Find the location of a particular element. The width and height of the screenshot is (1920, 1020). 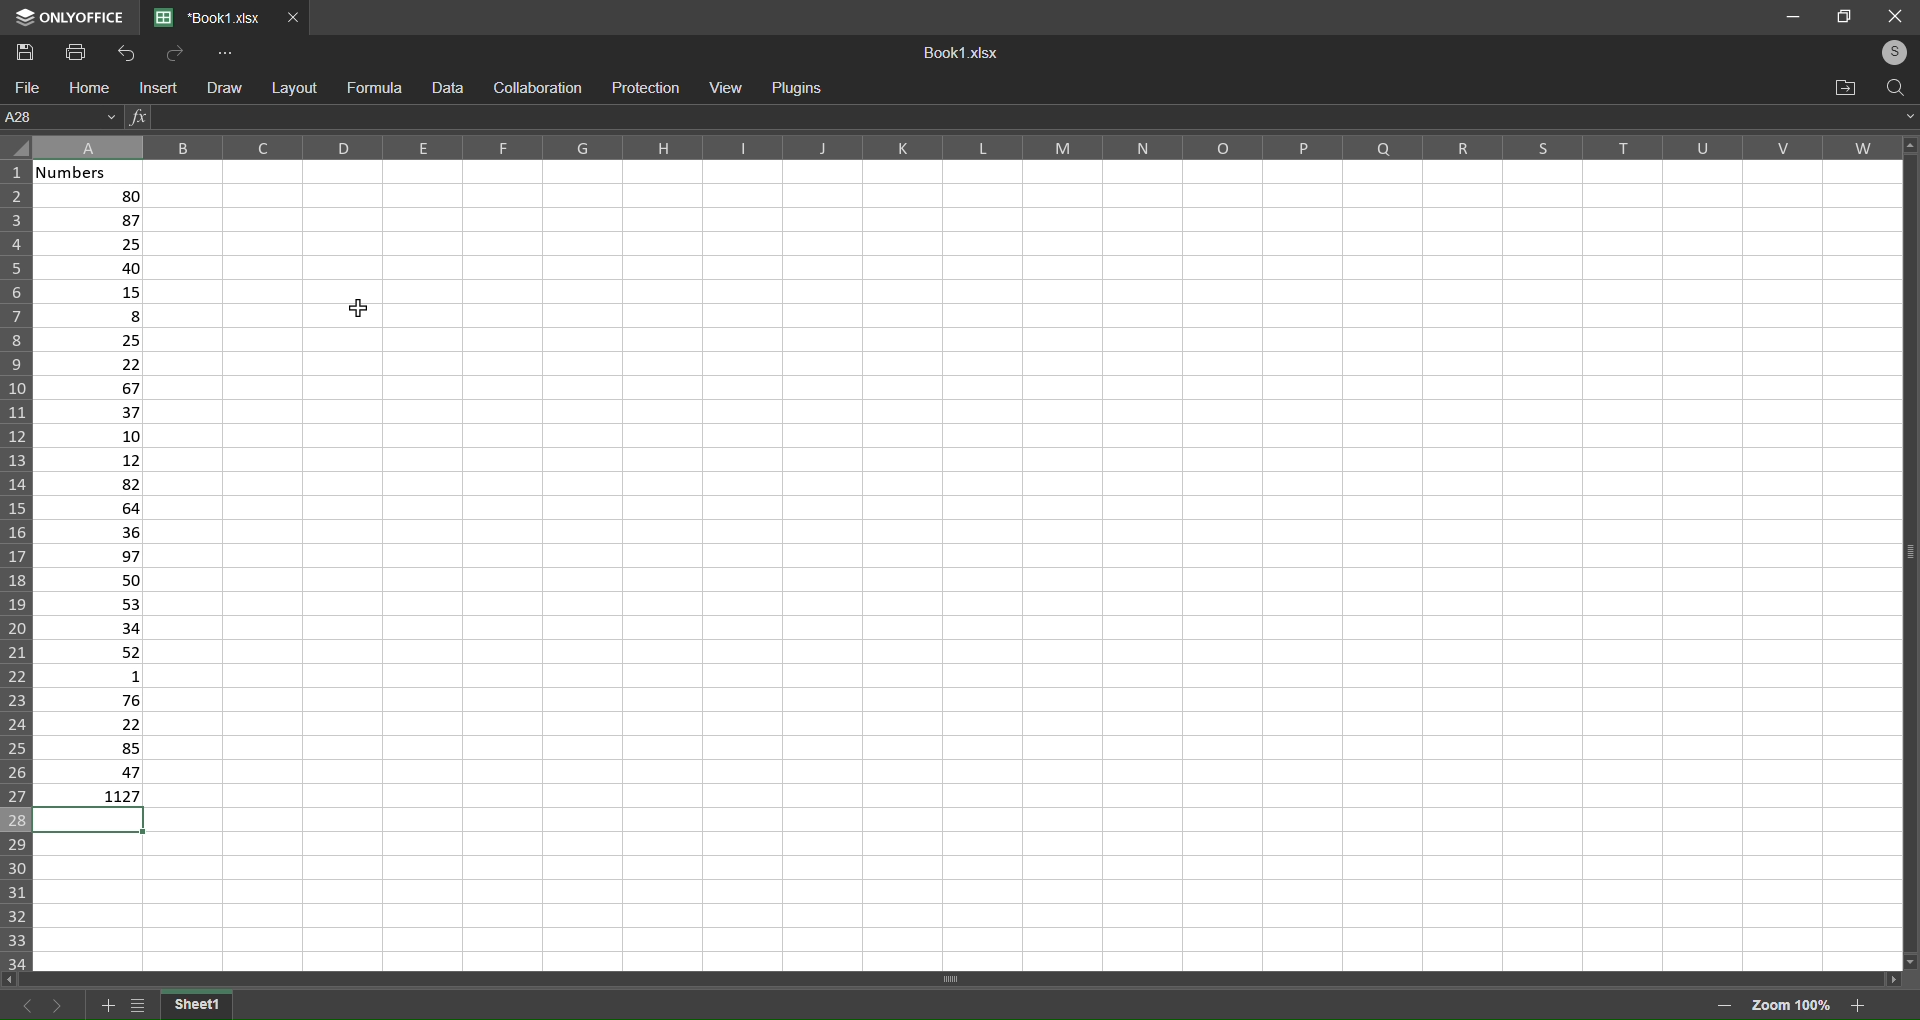

*Book1.xlsx is located at coordinates (210, 18).